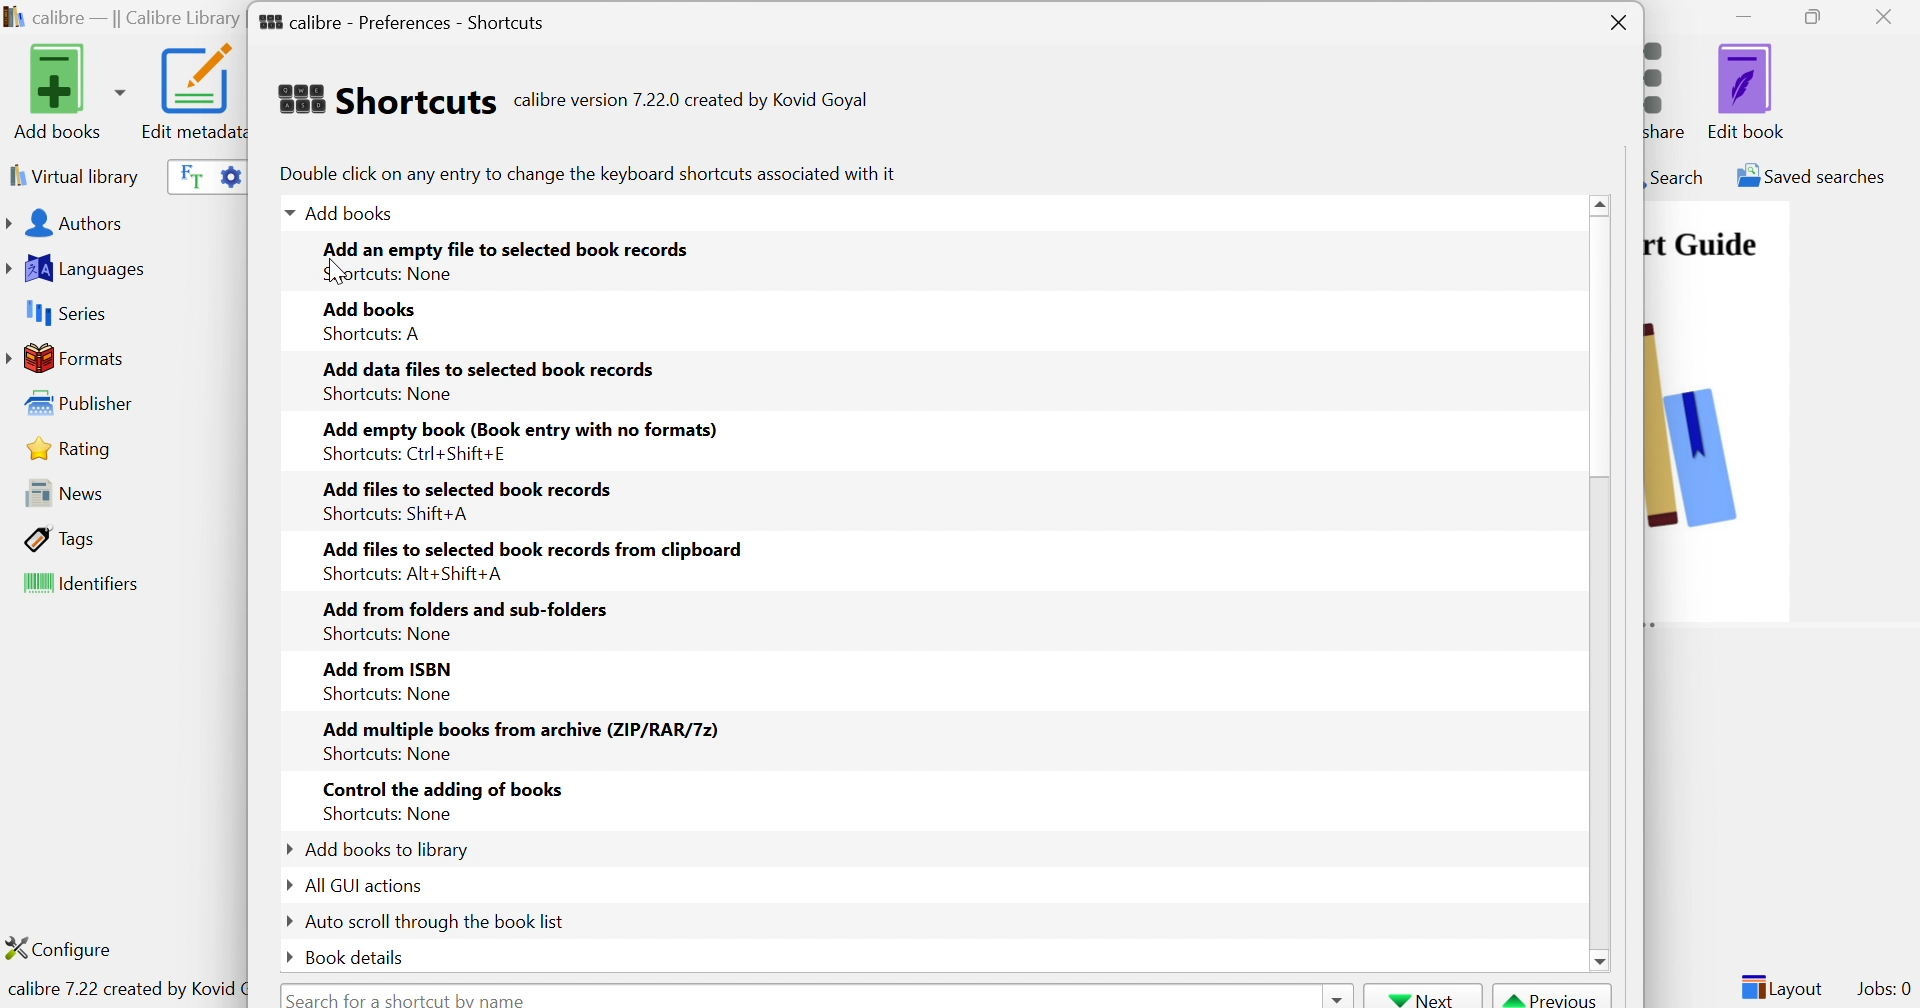  Describe the element at coordinates (1553, 997) in the screenshot. I see `Previous` at that location.